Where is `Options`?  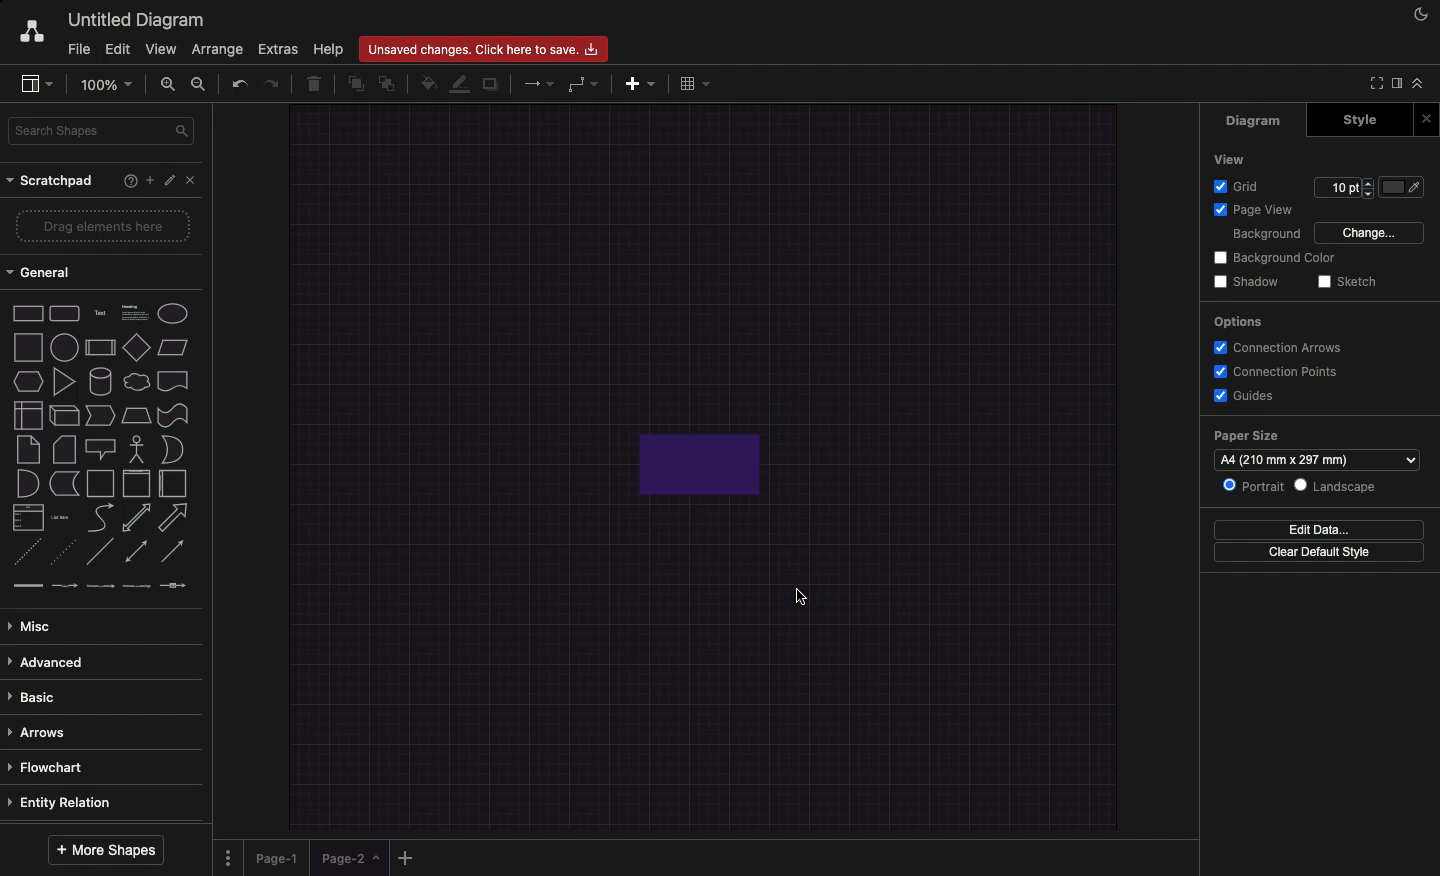 Options is located at coordinates (228, 851).